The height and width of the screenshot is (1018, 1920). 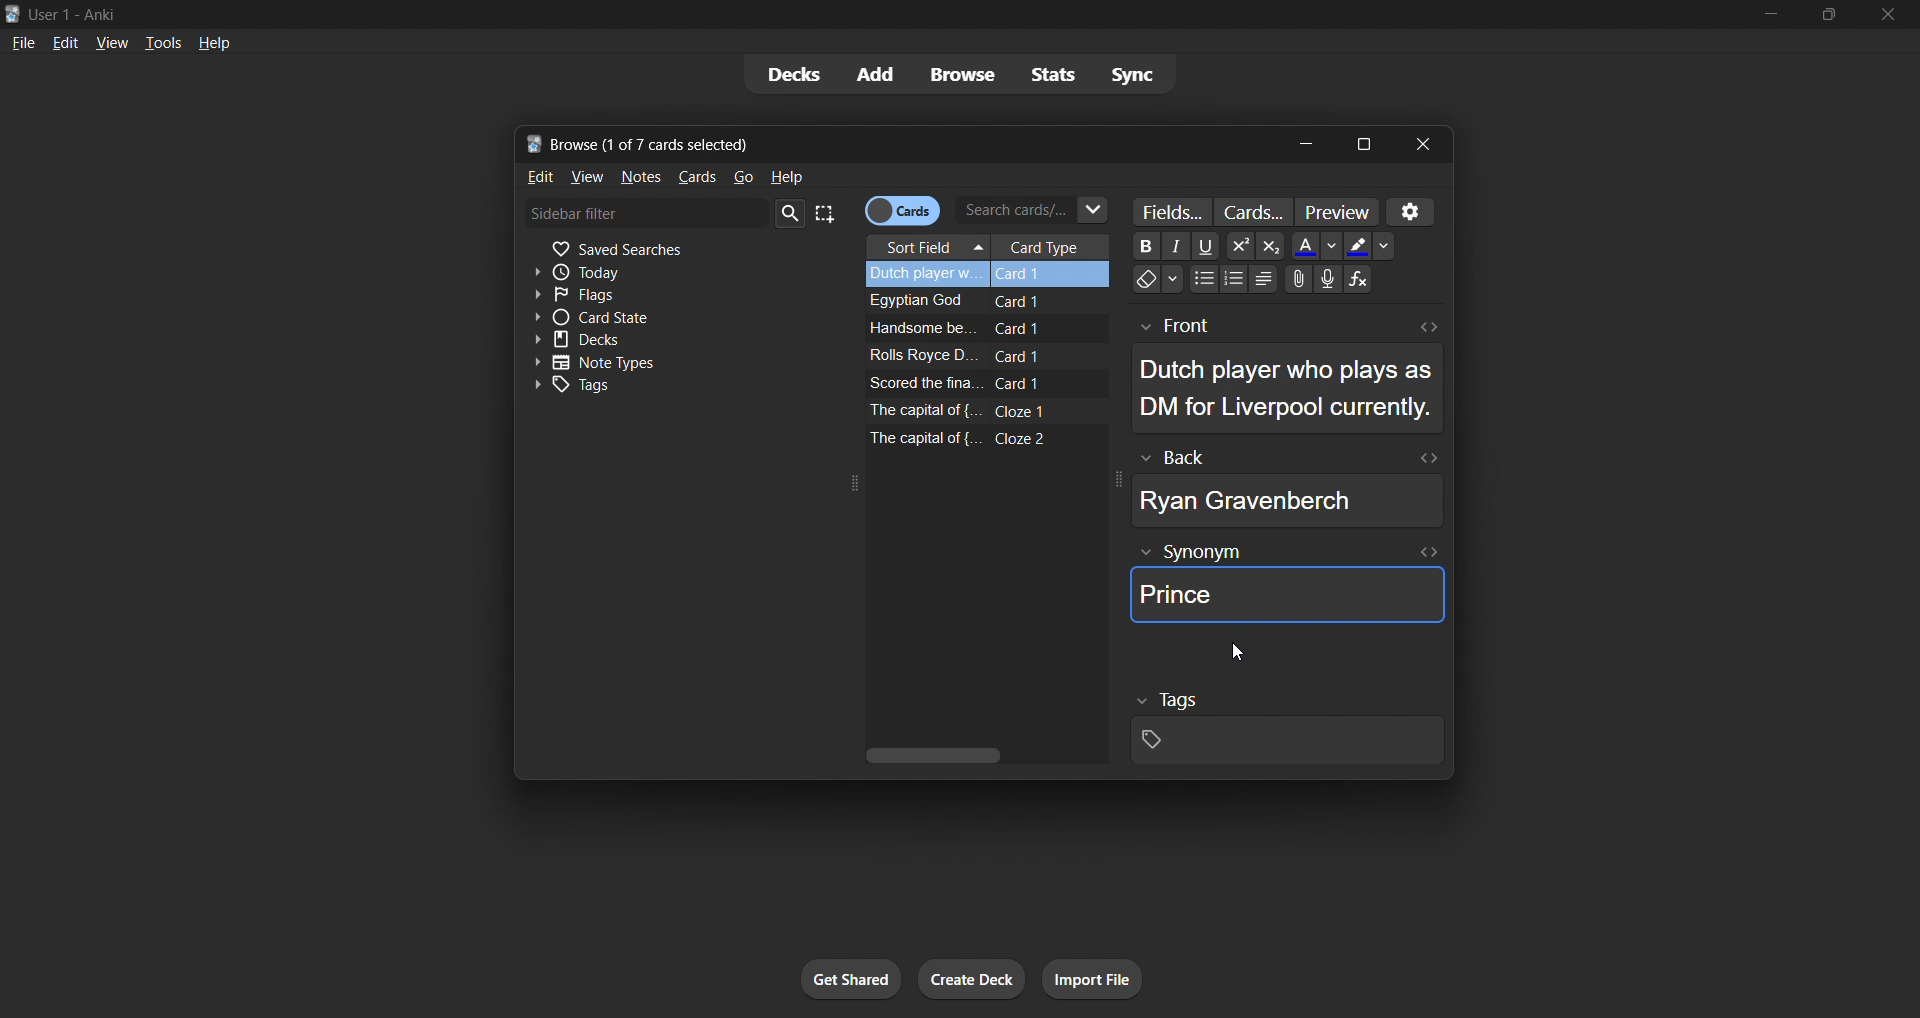 I want to click on cards/notes toggle, so click(x=901, y=211).